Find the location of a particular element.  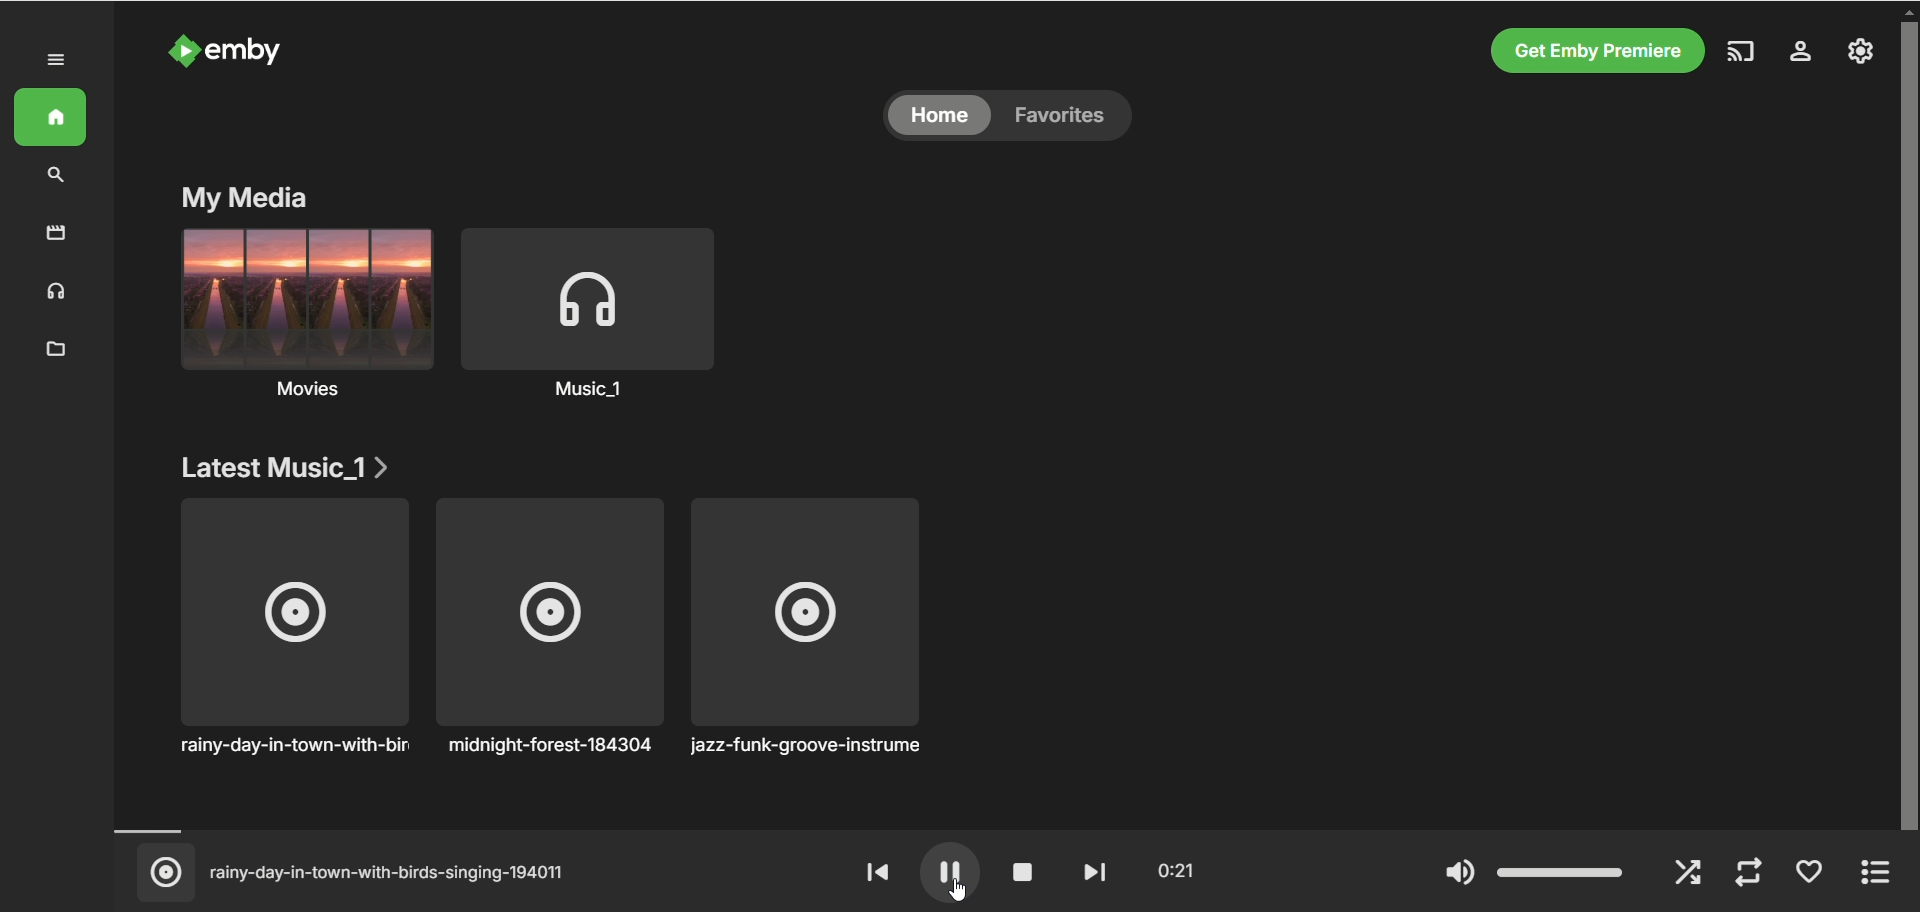

my media is located at coordinates (238, 199).